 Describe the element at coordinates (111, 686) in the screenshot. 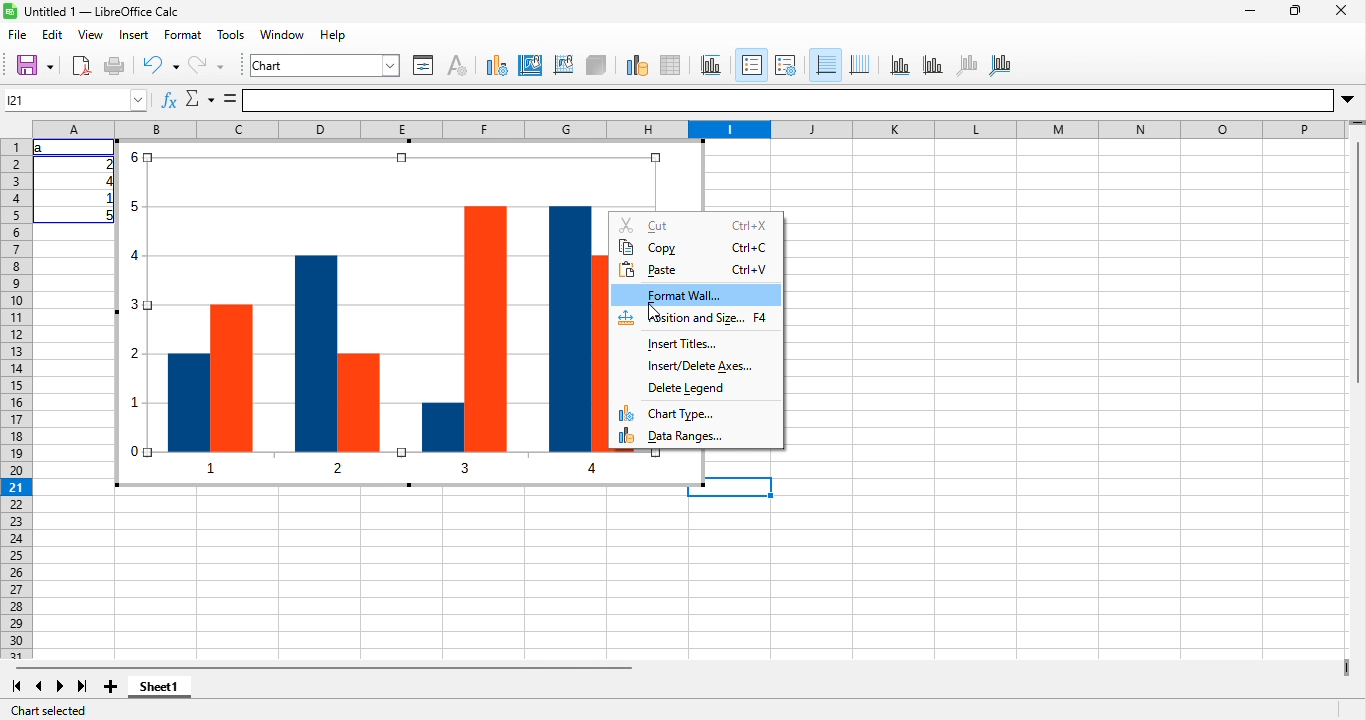

I see `add sheet` at that location.